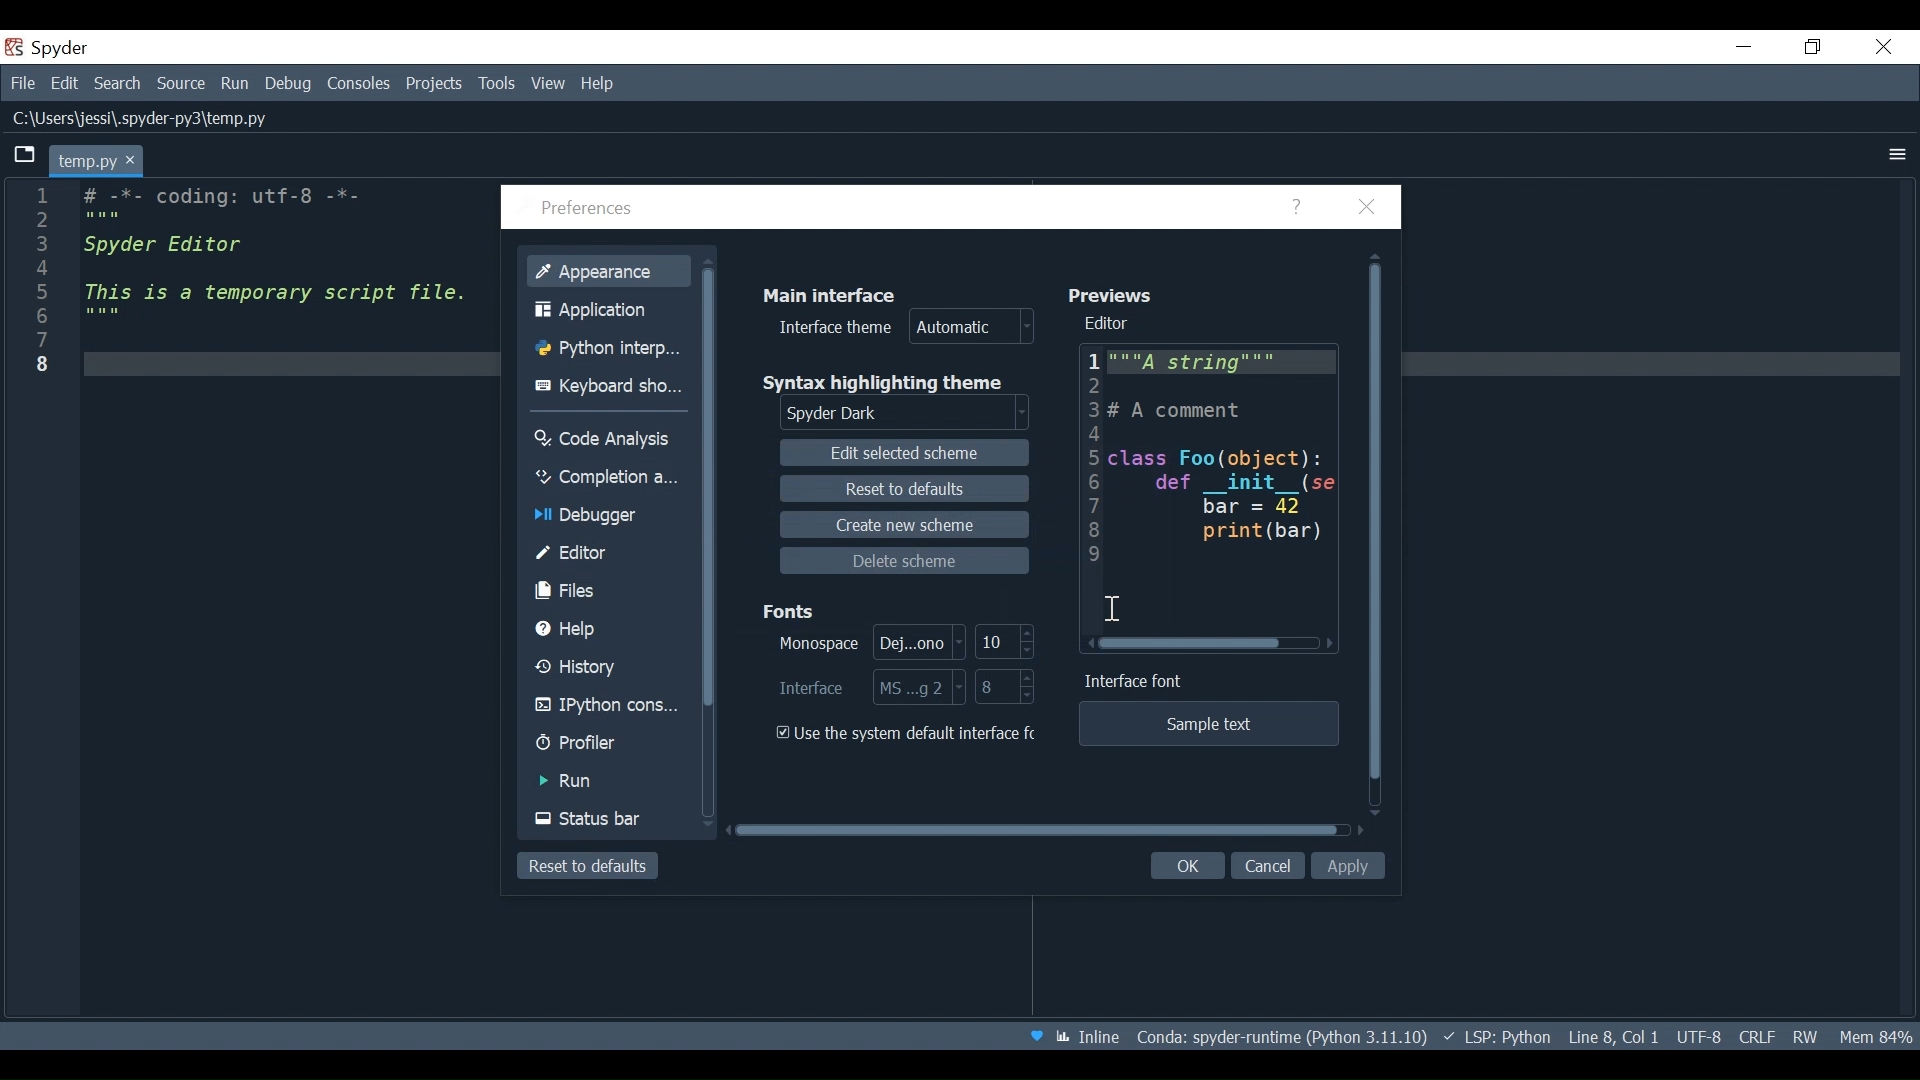  I want to click on Search, so click(118, 86).